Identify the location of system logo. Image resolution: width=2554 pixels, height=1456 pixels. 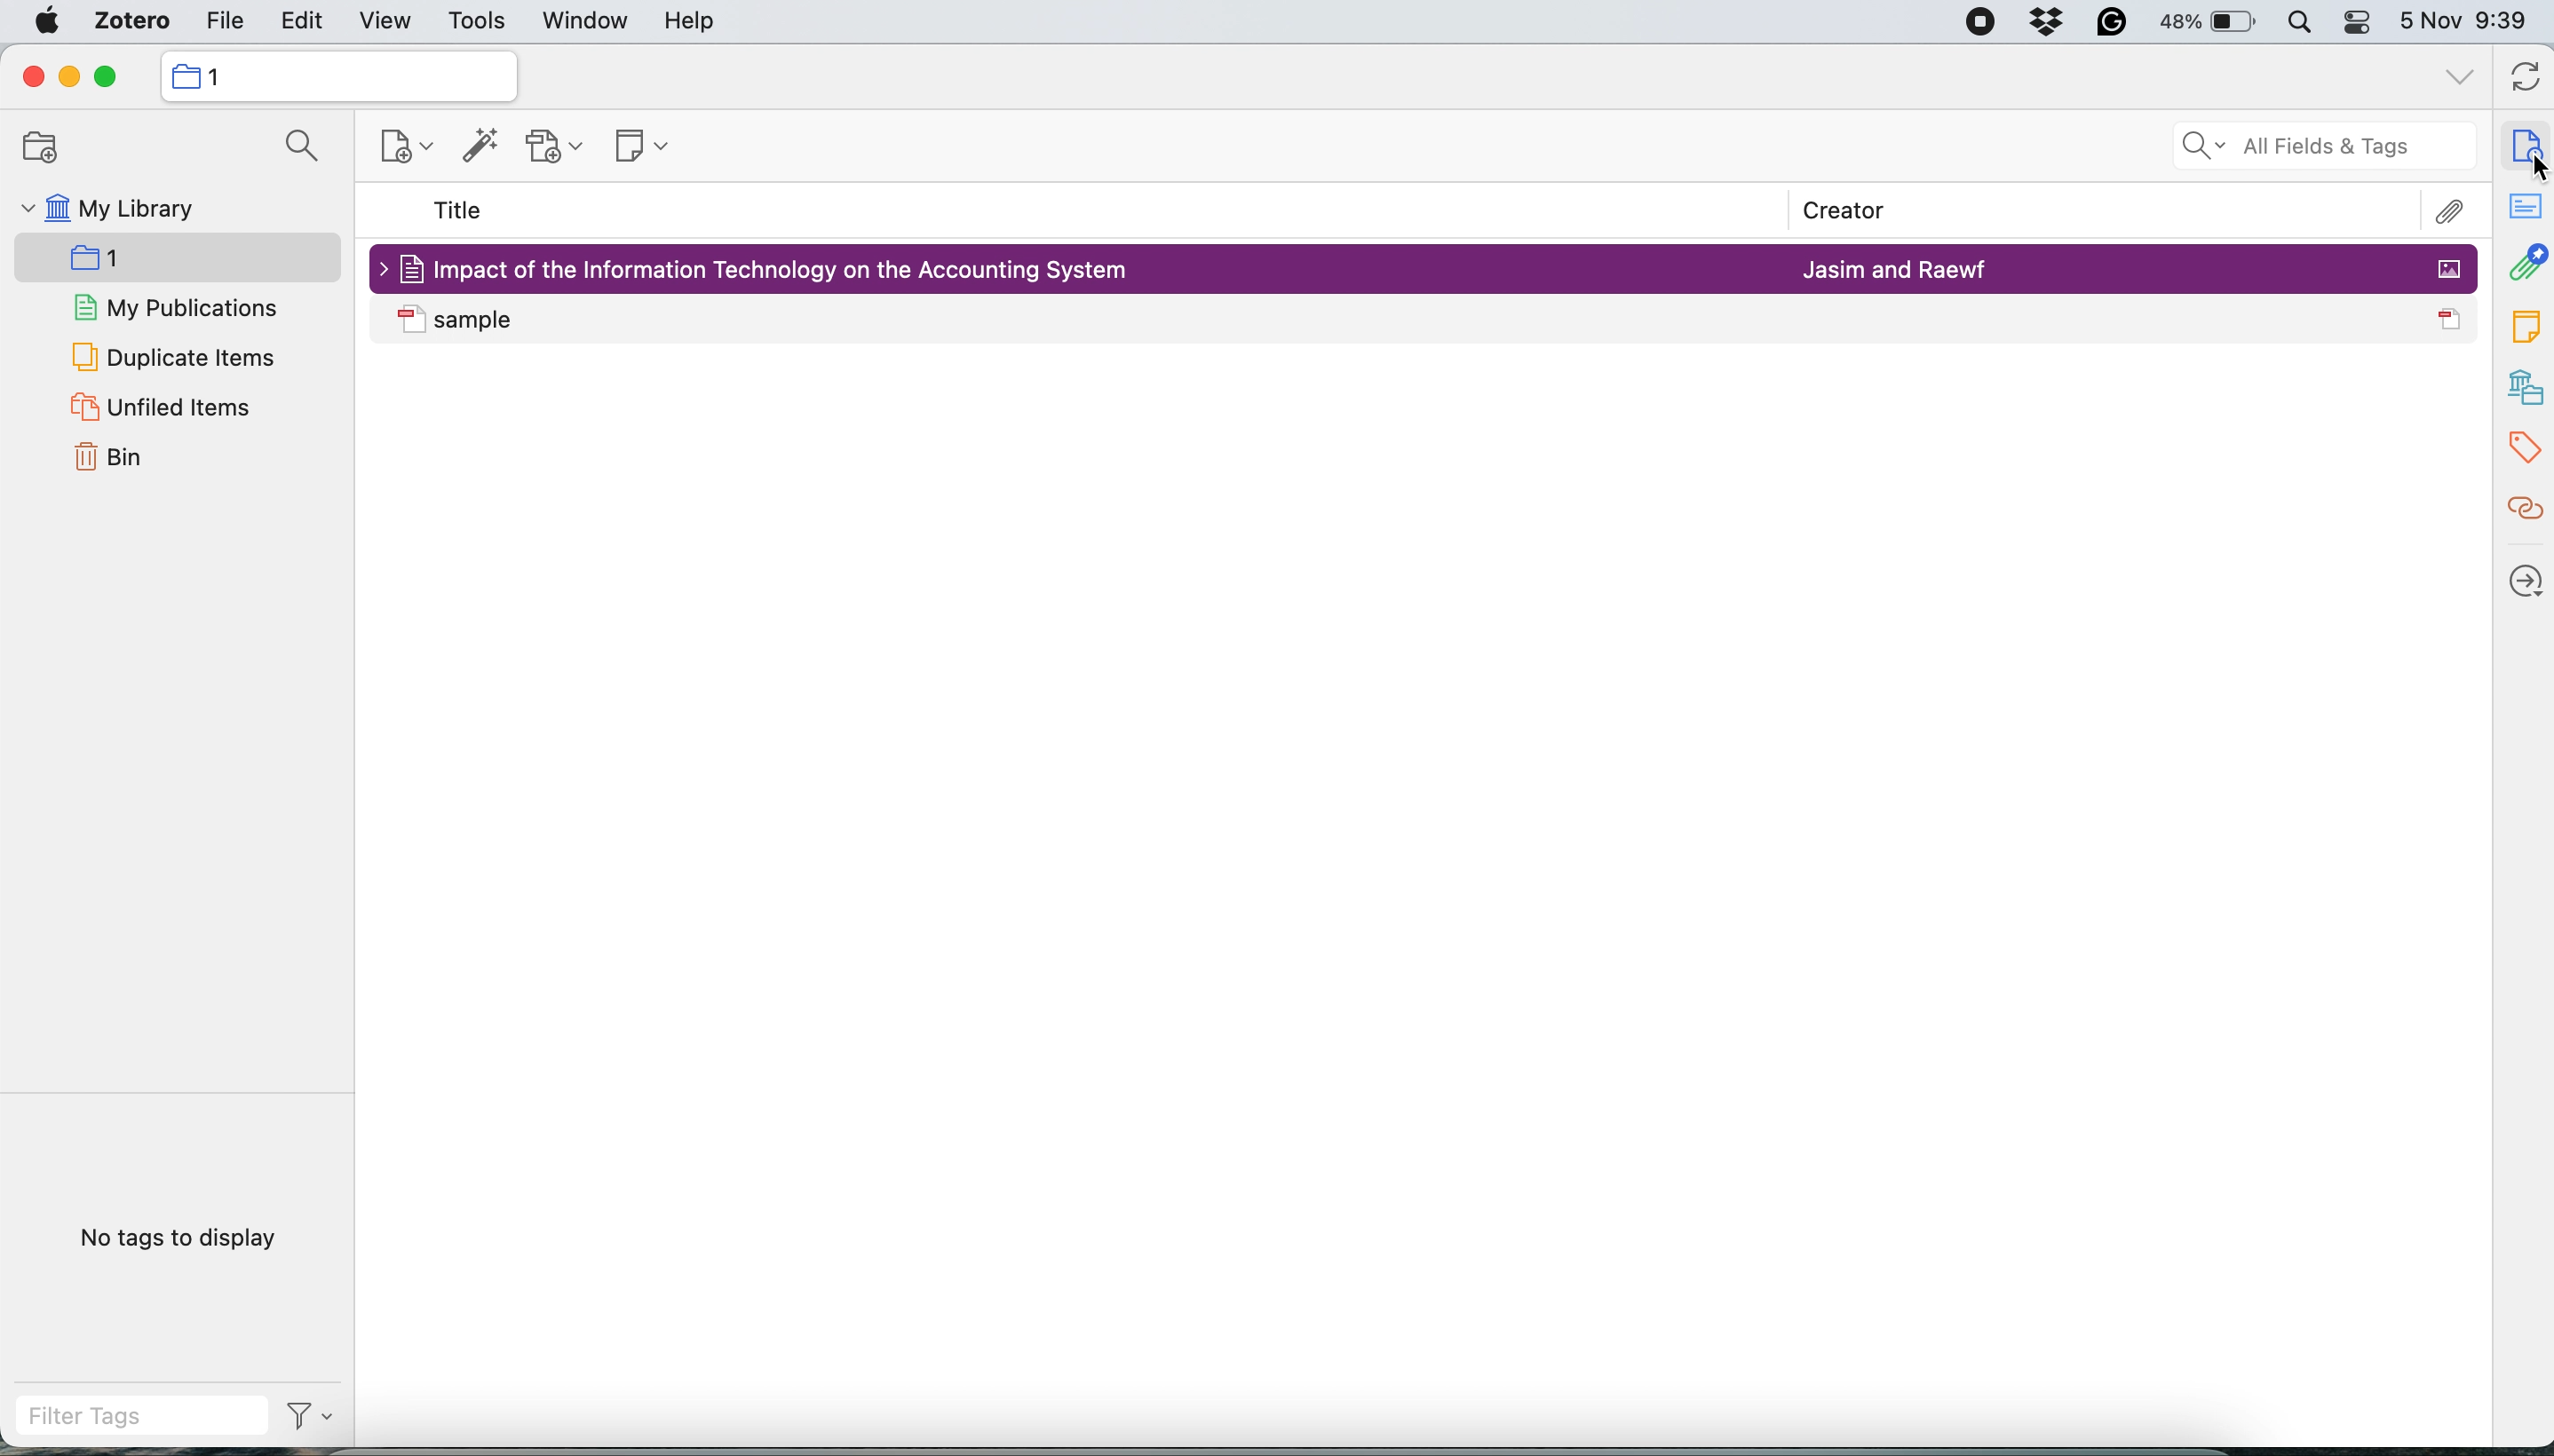
(45, 22).